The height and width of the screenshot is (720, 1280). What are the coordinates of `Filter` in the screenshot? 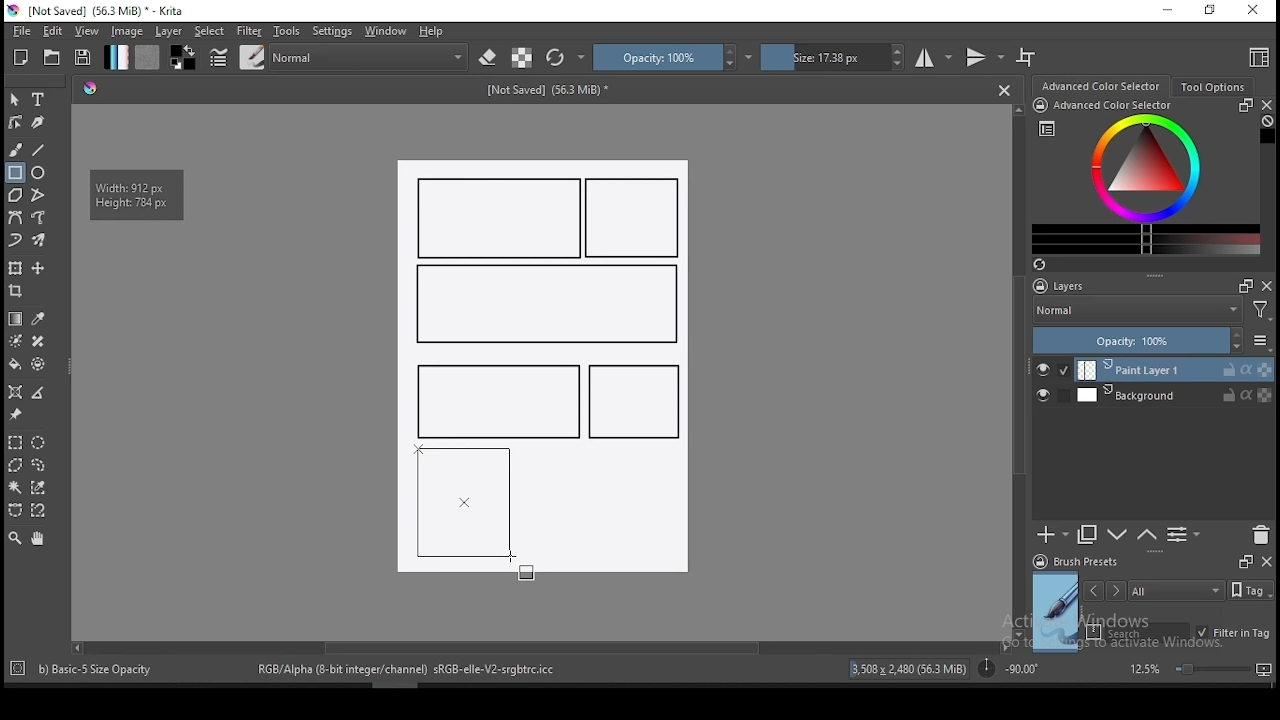 It's located at (1261, 313).